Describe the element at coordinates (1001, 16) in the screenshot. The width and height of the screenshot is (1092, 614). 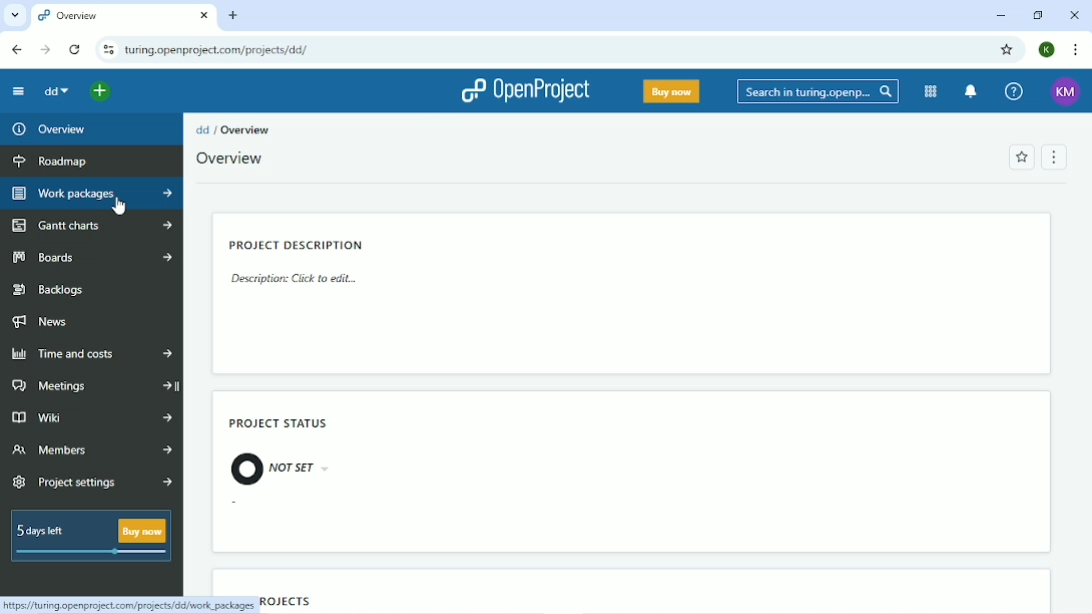
I see `Minimize` at that location.